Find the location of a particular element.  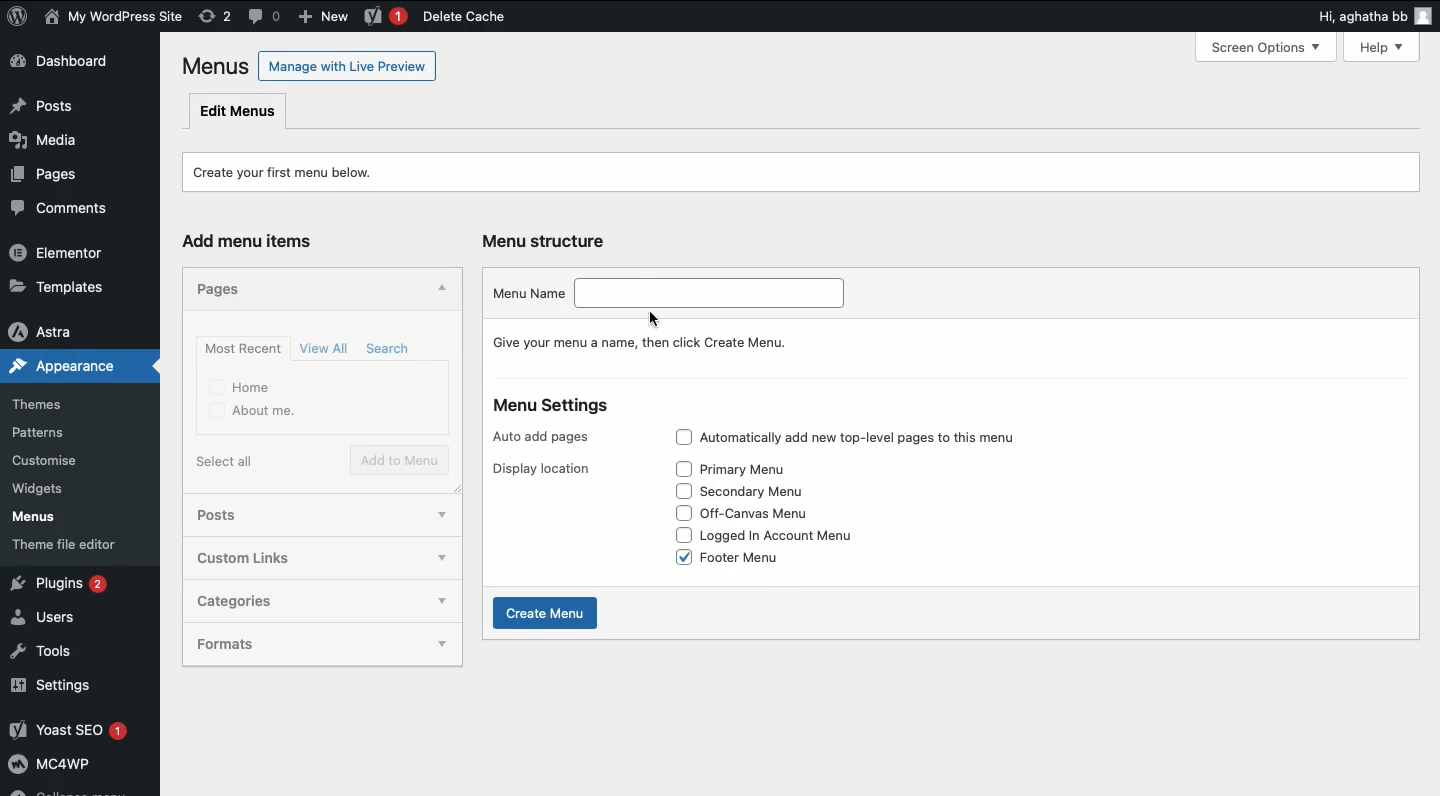

Templates is located at coordinates (70, 284).